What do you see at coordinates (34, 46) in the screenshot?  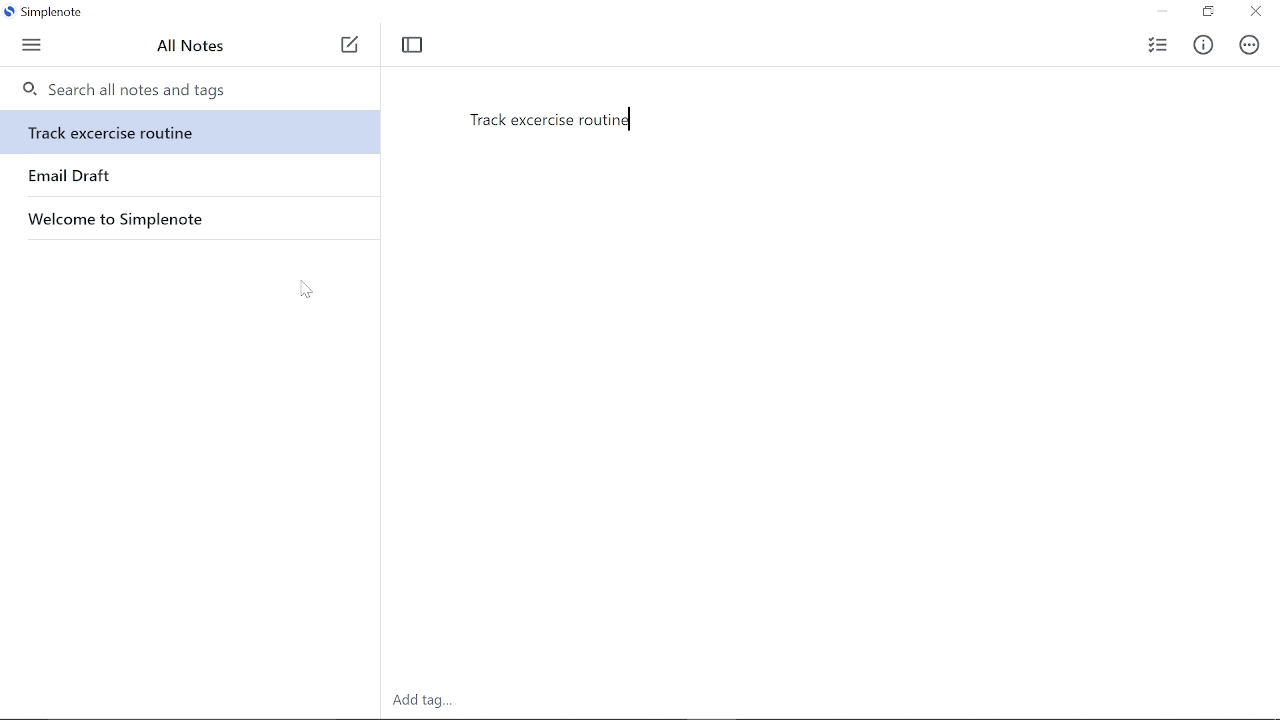 I see `Menu` at bounding box center [34, 46].